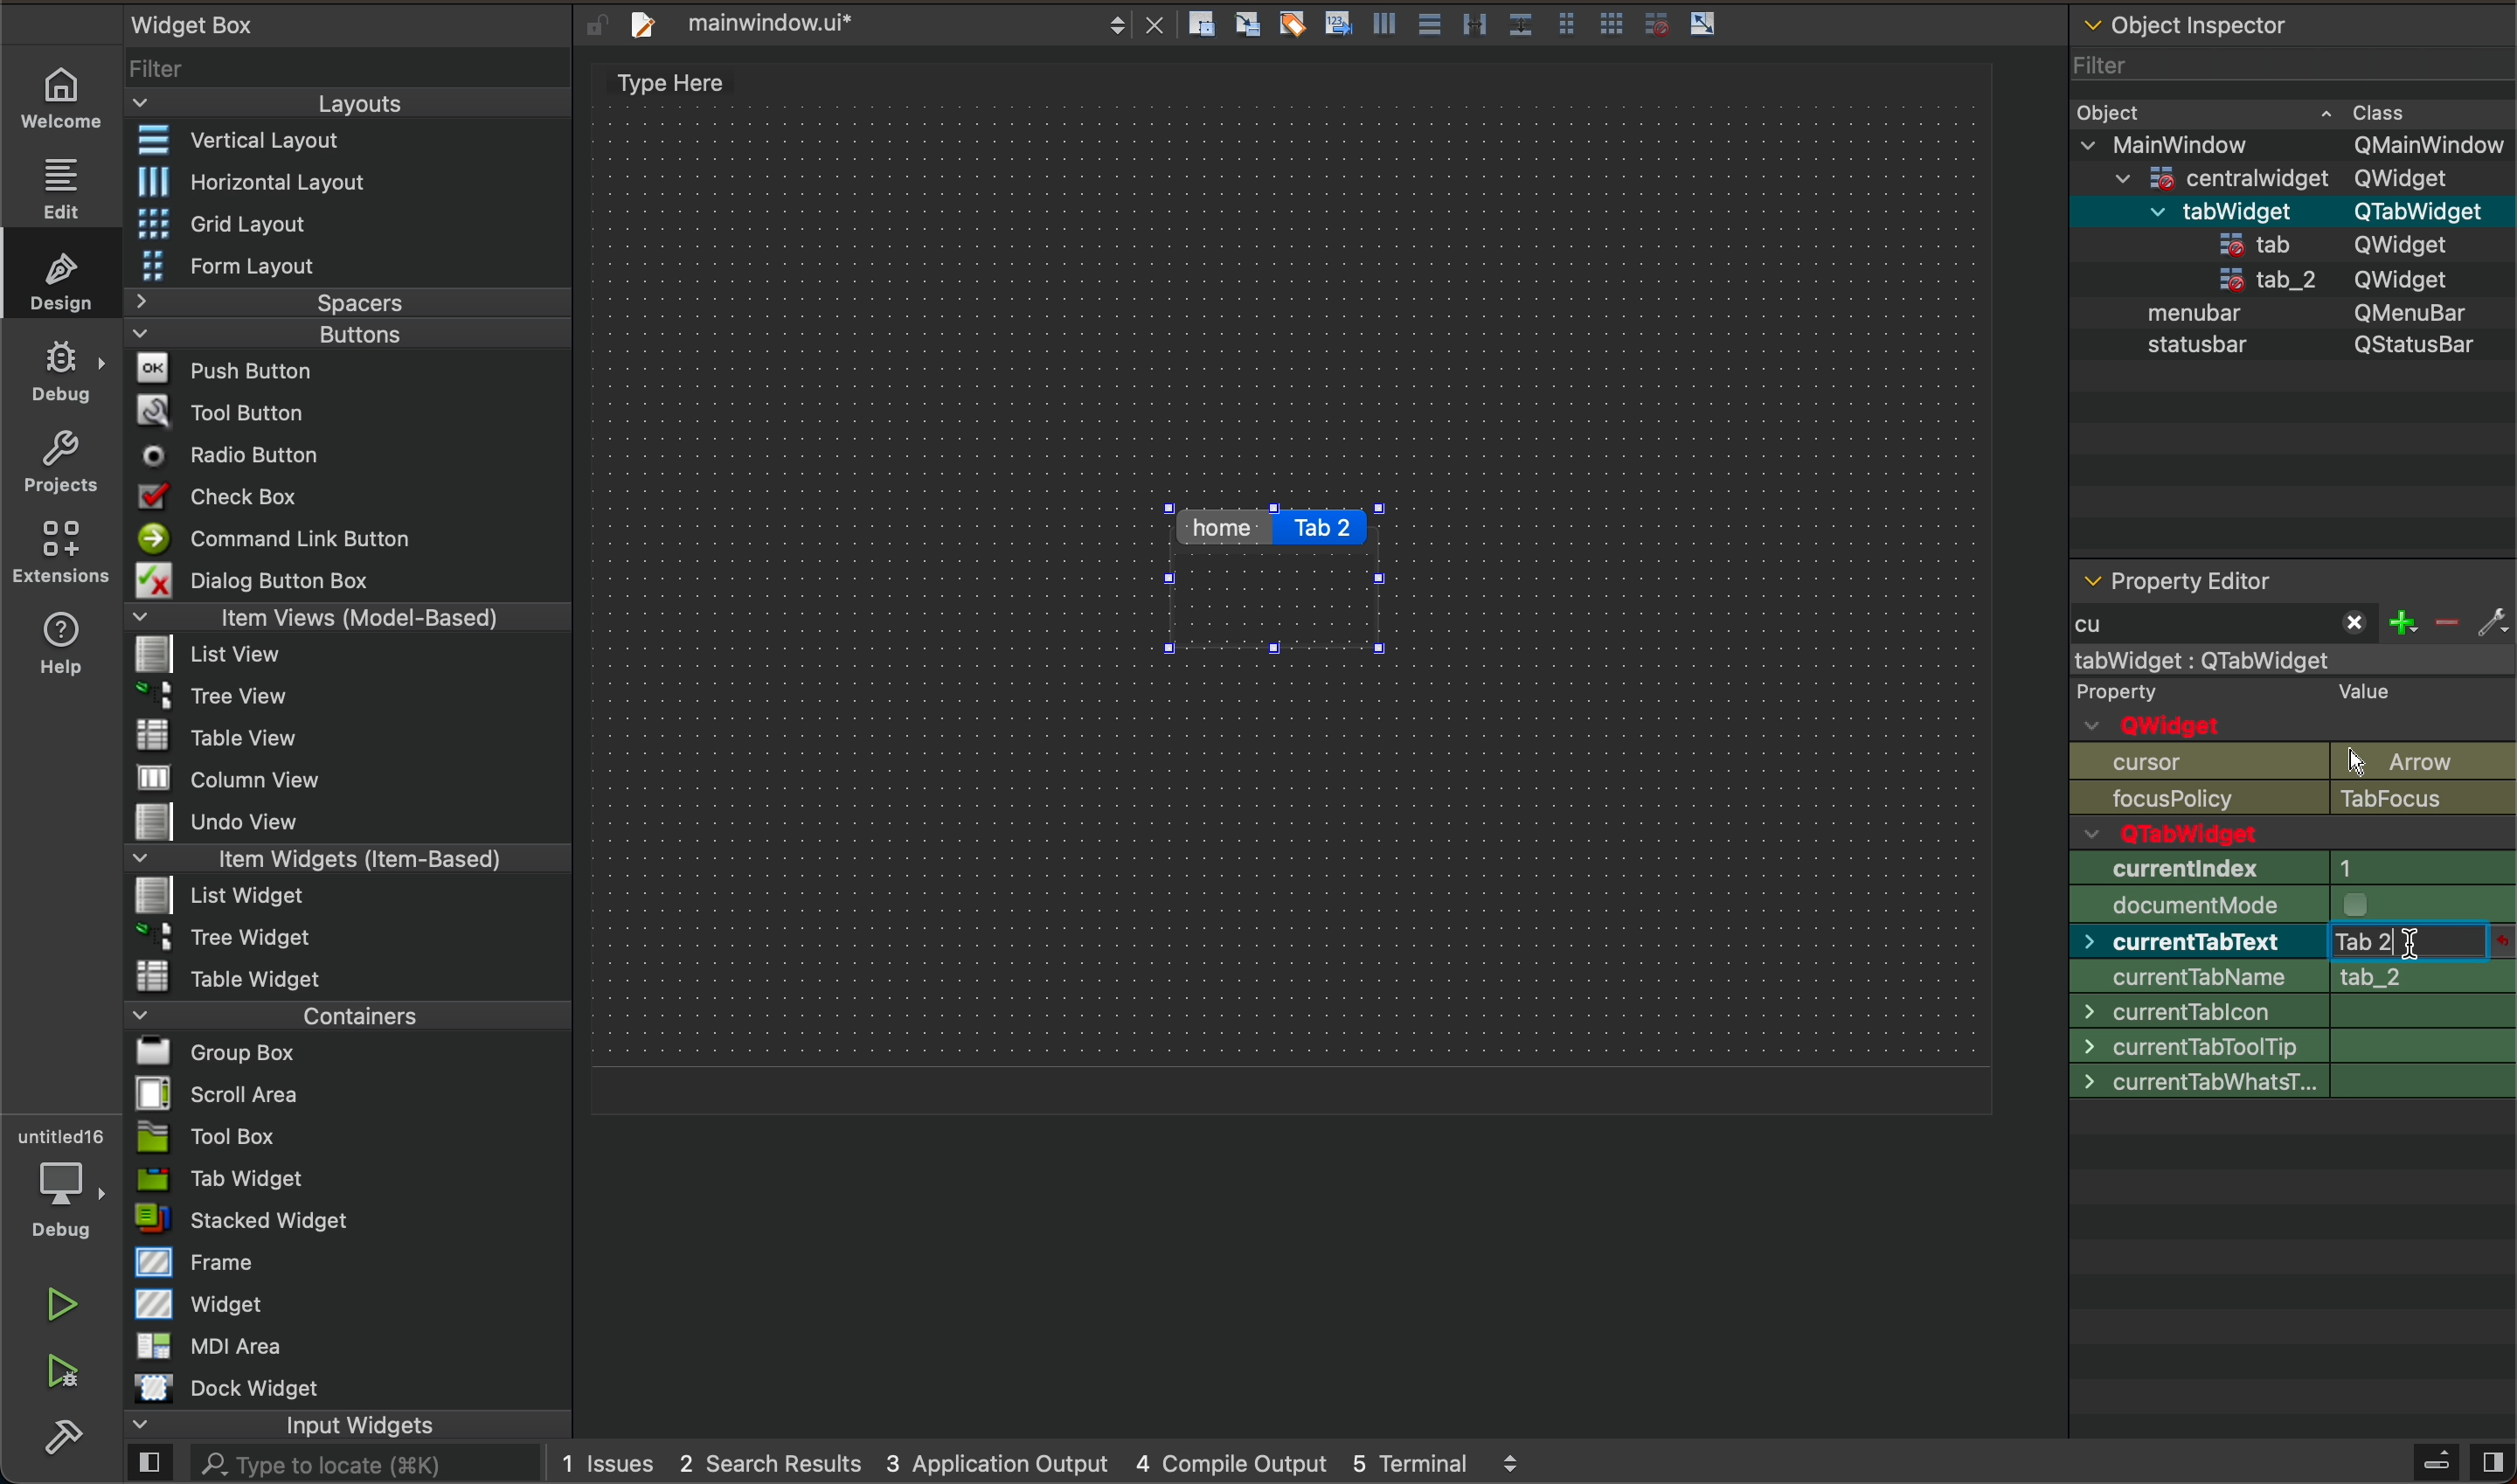 The width and height of the screenshot is (2517, 1484). What do you see at coordinates (186, 25) in the screenshot?
I see `Widget Box` at bounding box center [186, 25].